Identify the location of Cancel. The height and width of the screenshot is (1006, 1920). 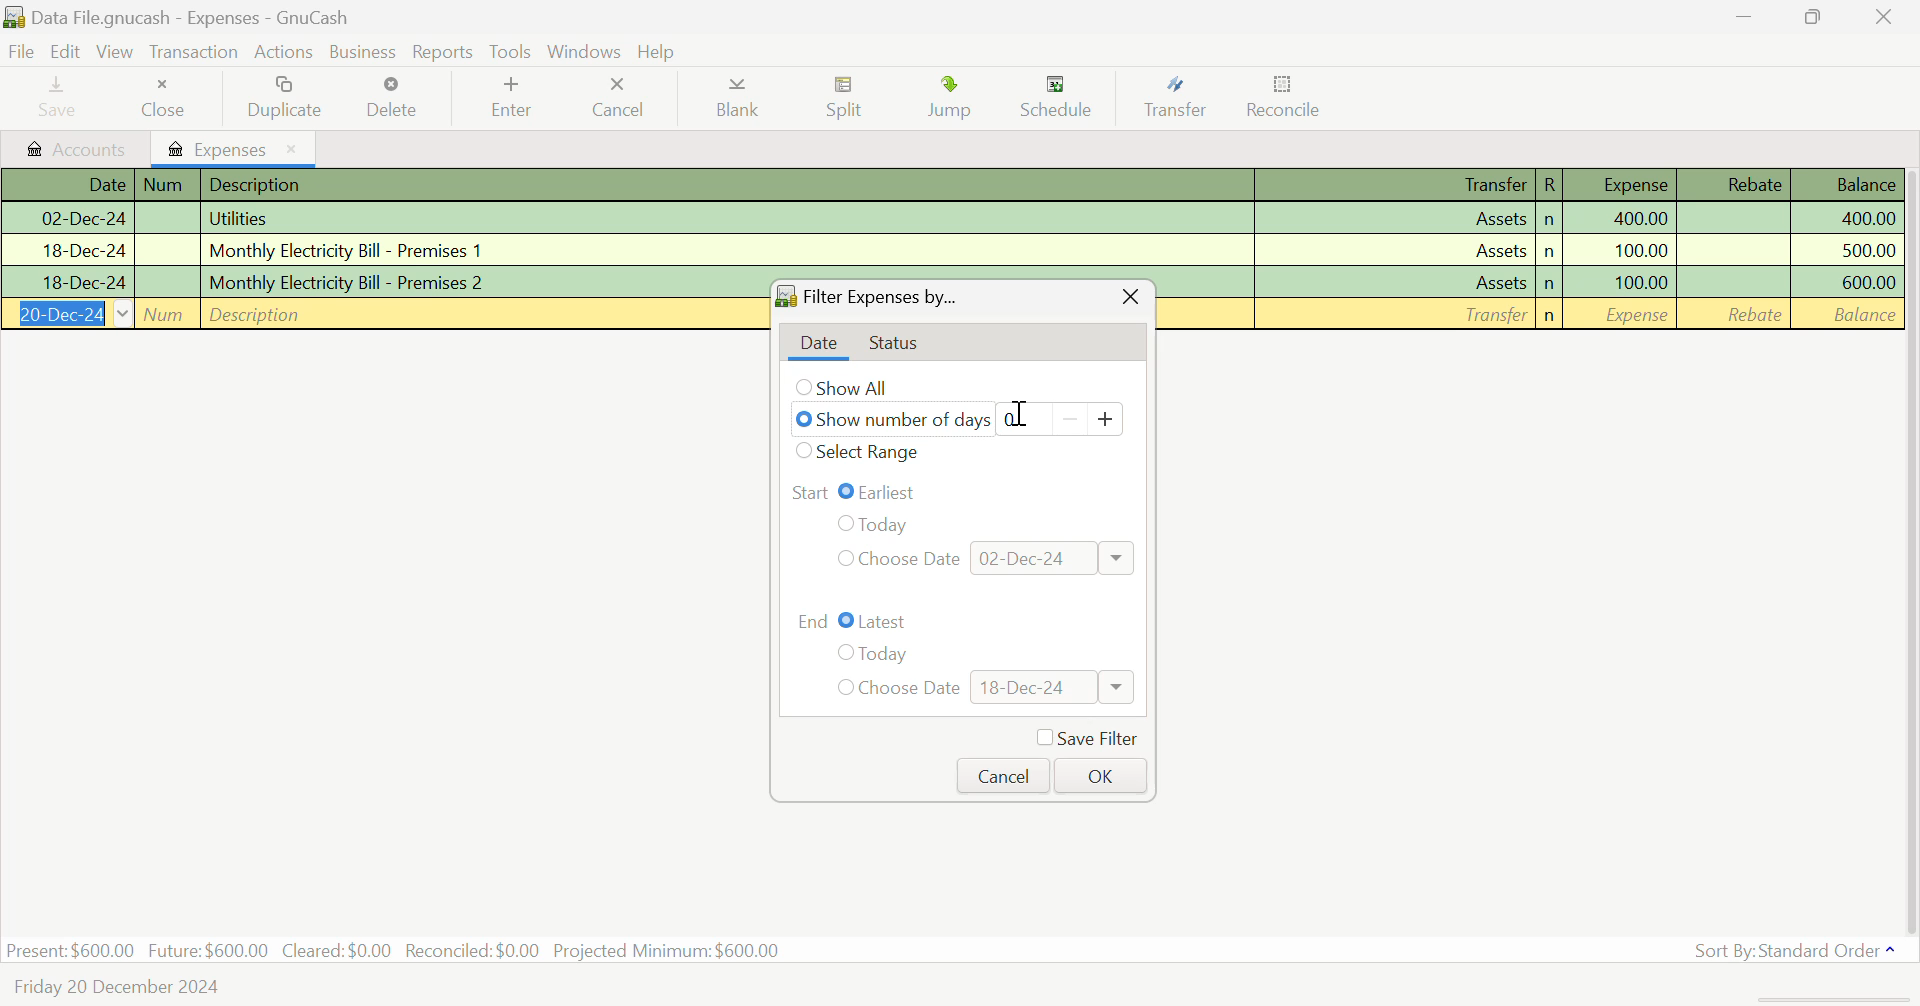
(623, 100).